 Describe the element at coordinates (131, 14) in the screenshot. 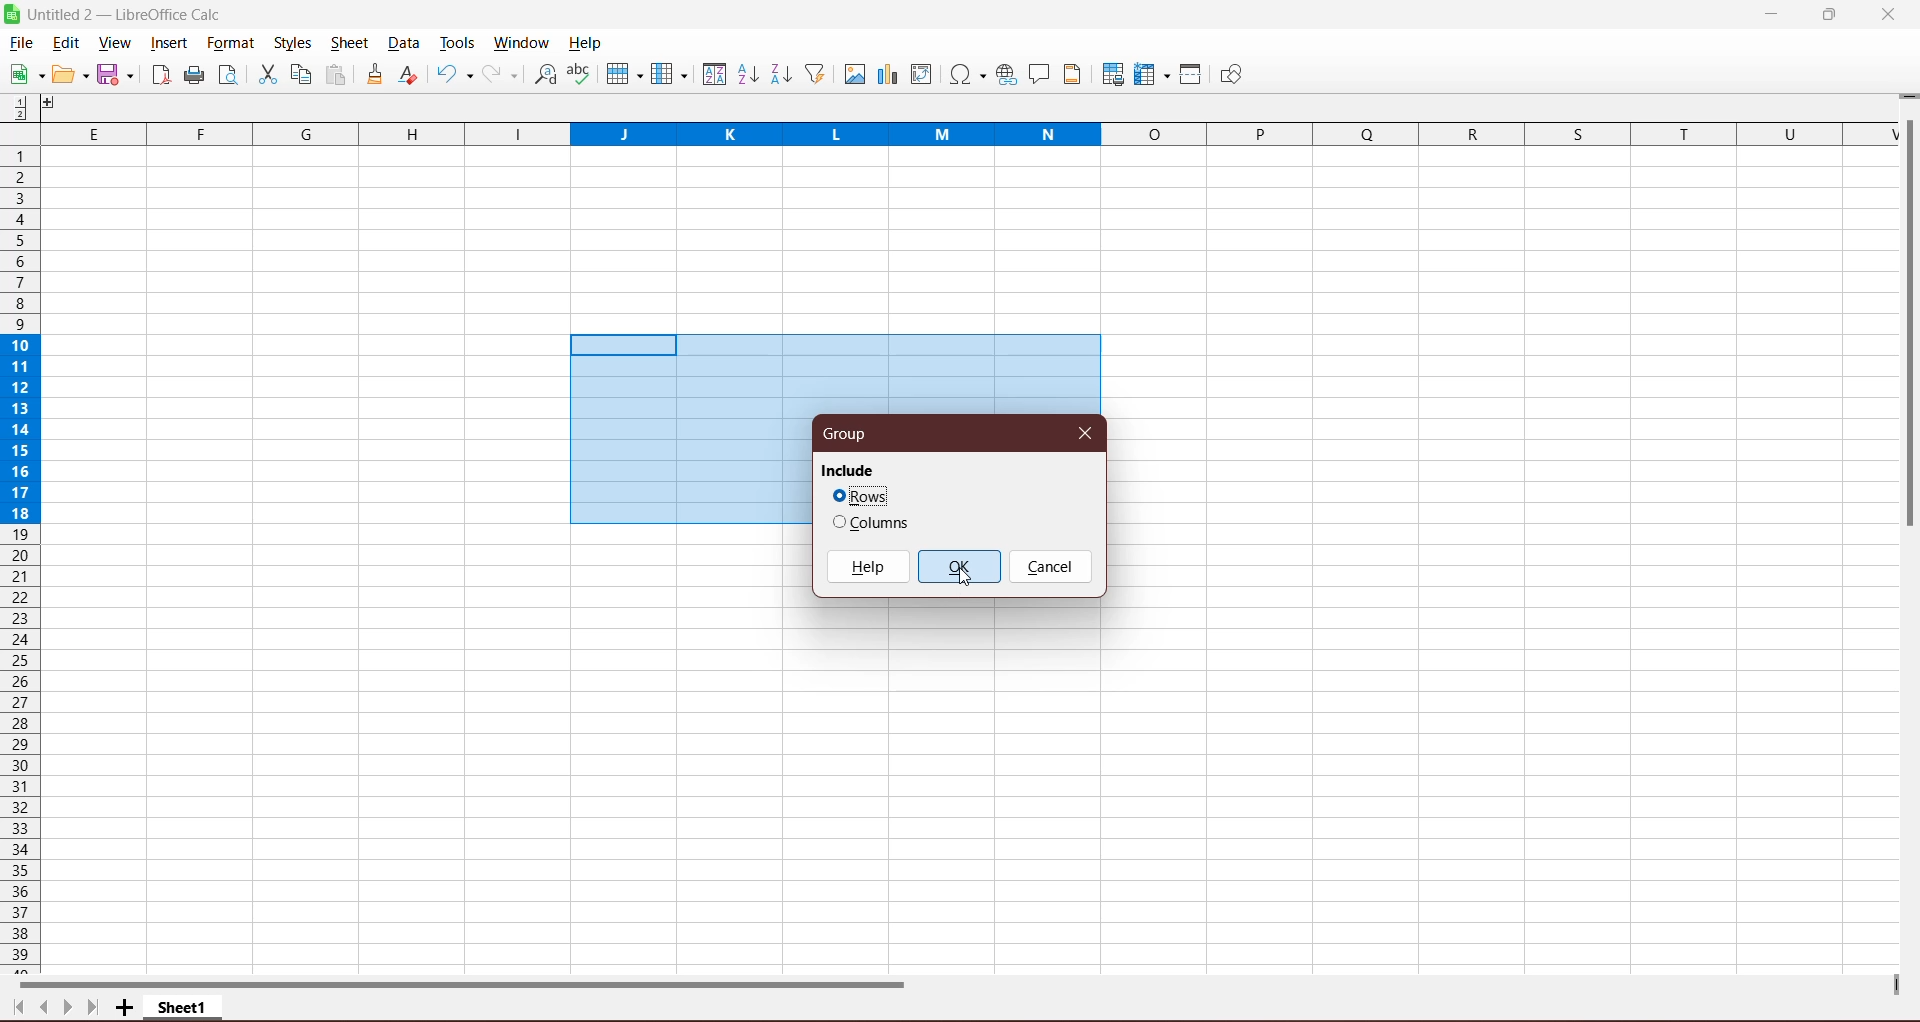

I see `Document Title - Application Name` at that location.